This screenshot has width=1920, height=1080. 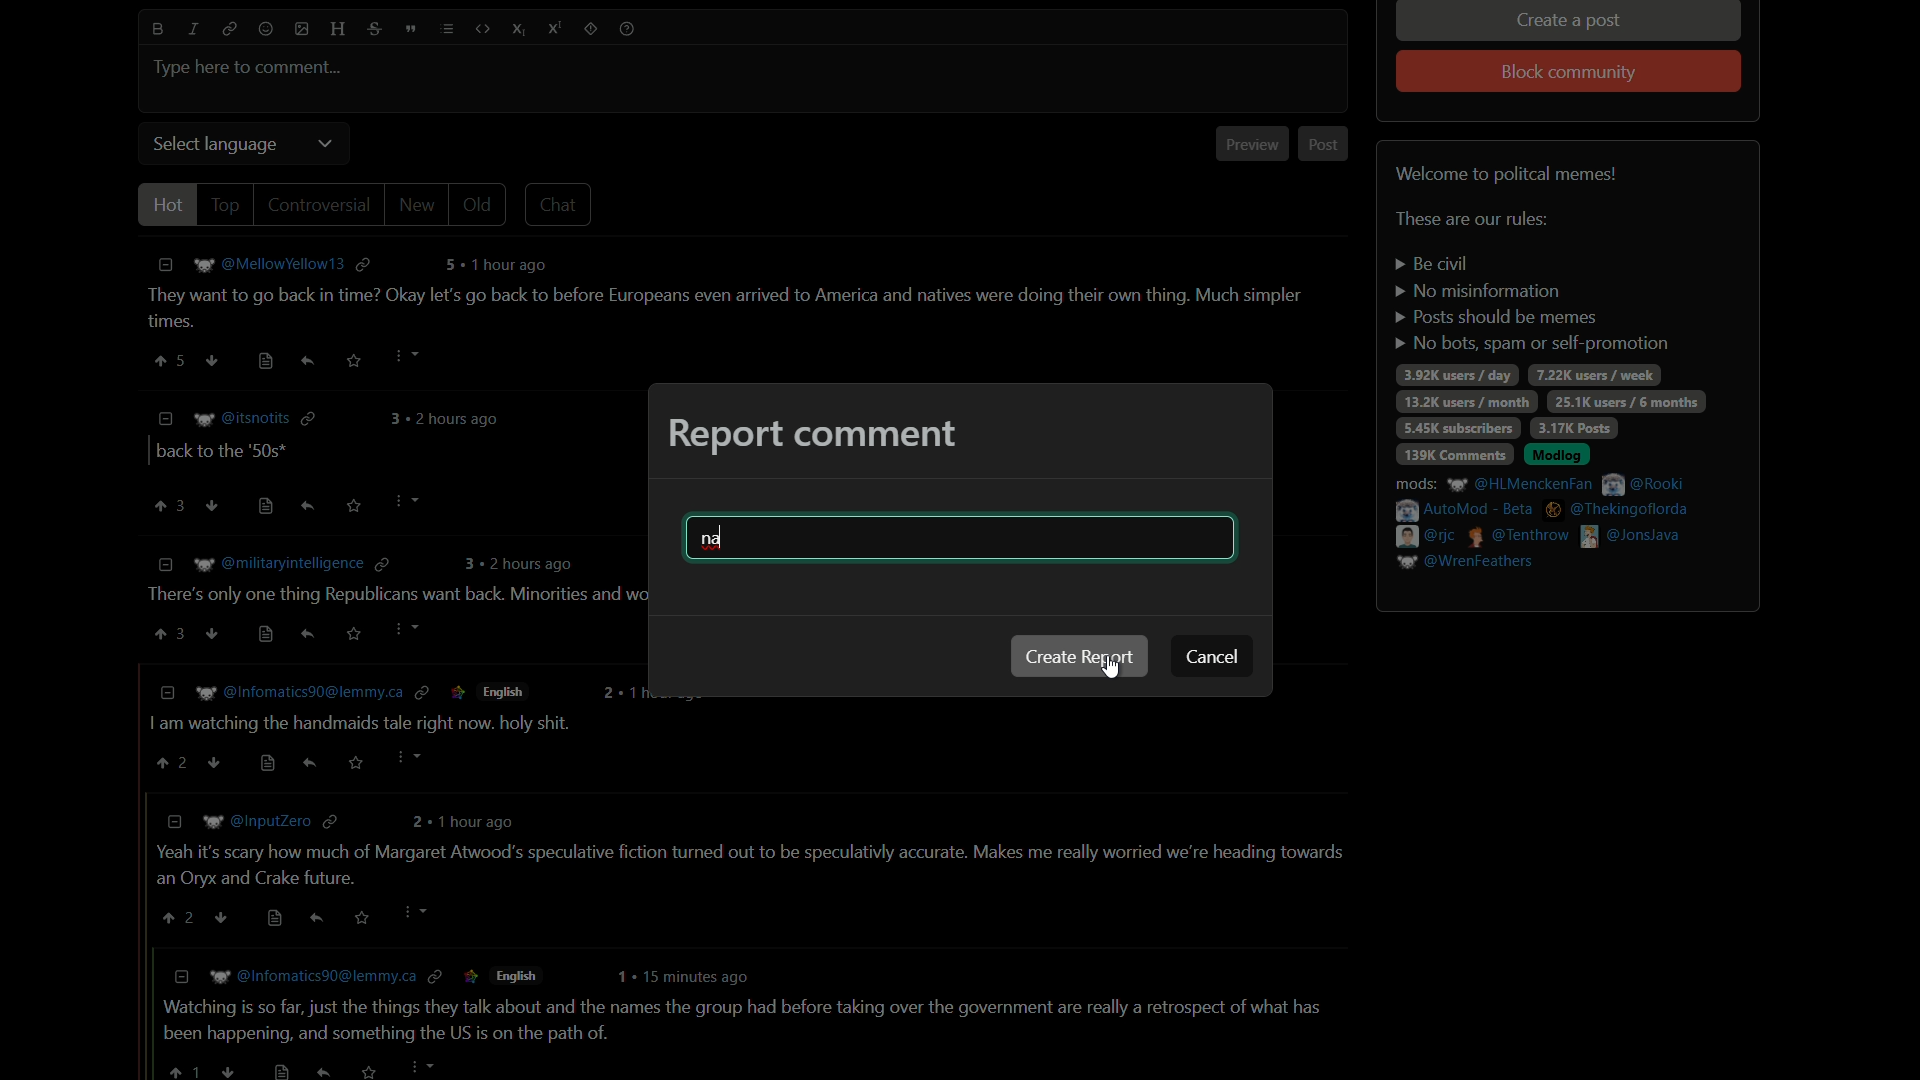 I want to click on hot, so click(x=169, y=204).